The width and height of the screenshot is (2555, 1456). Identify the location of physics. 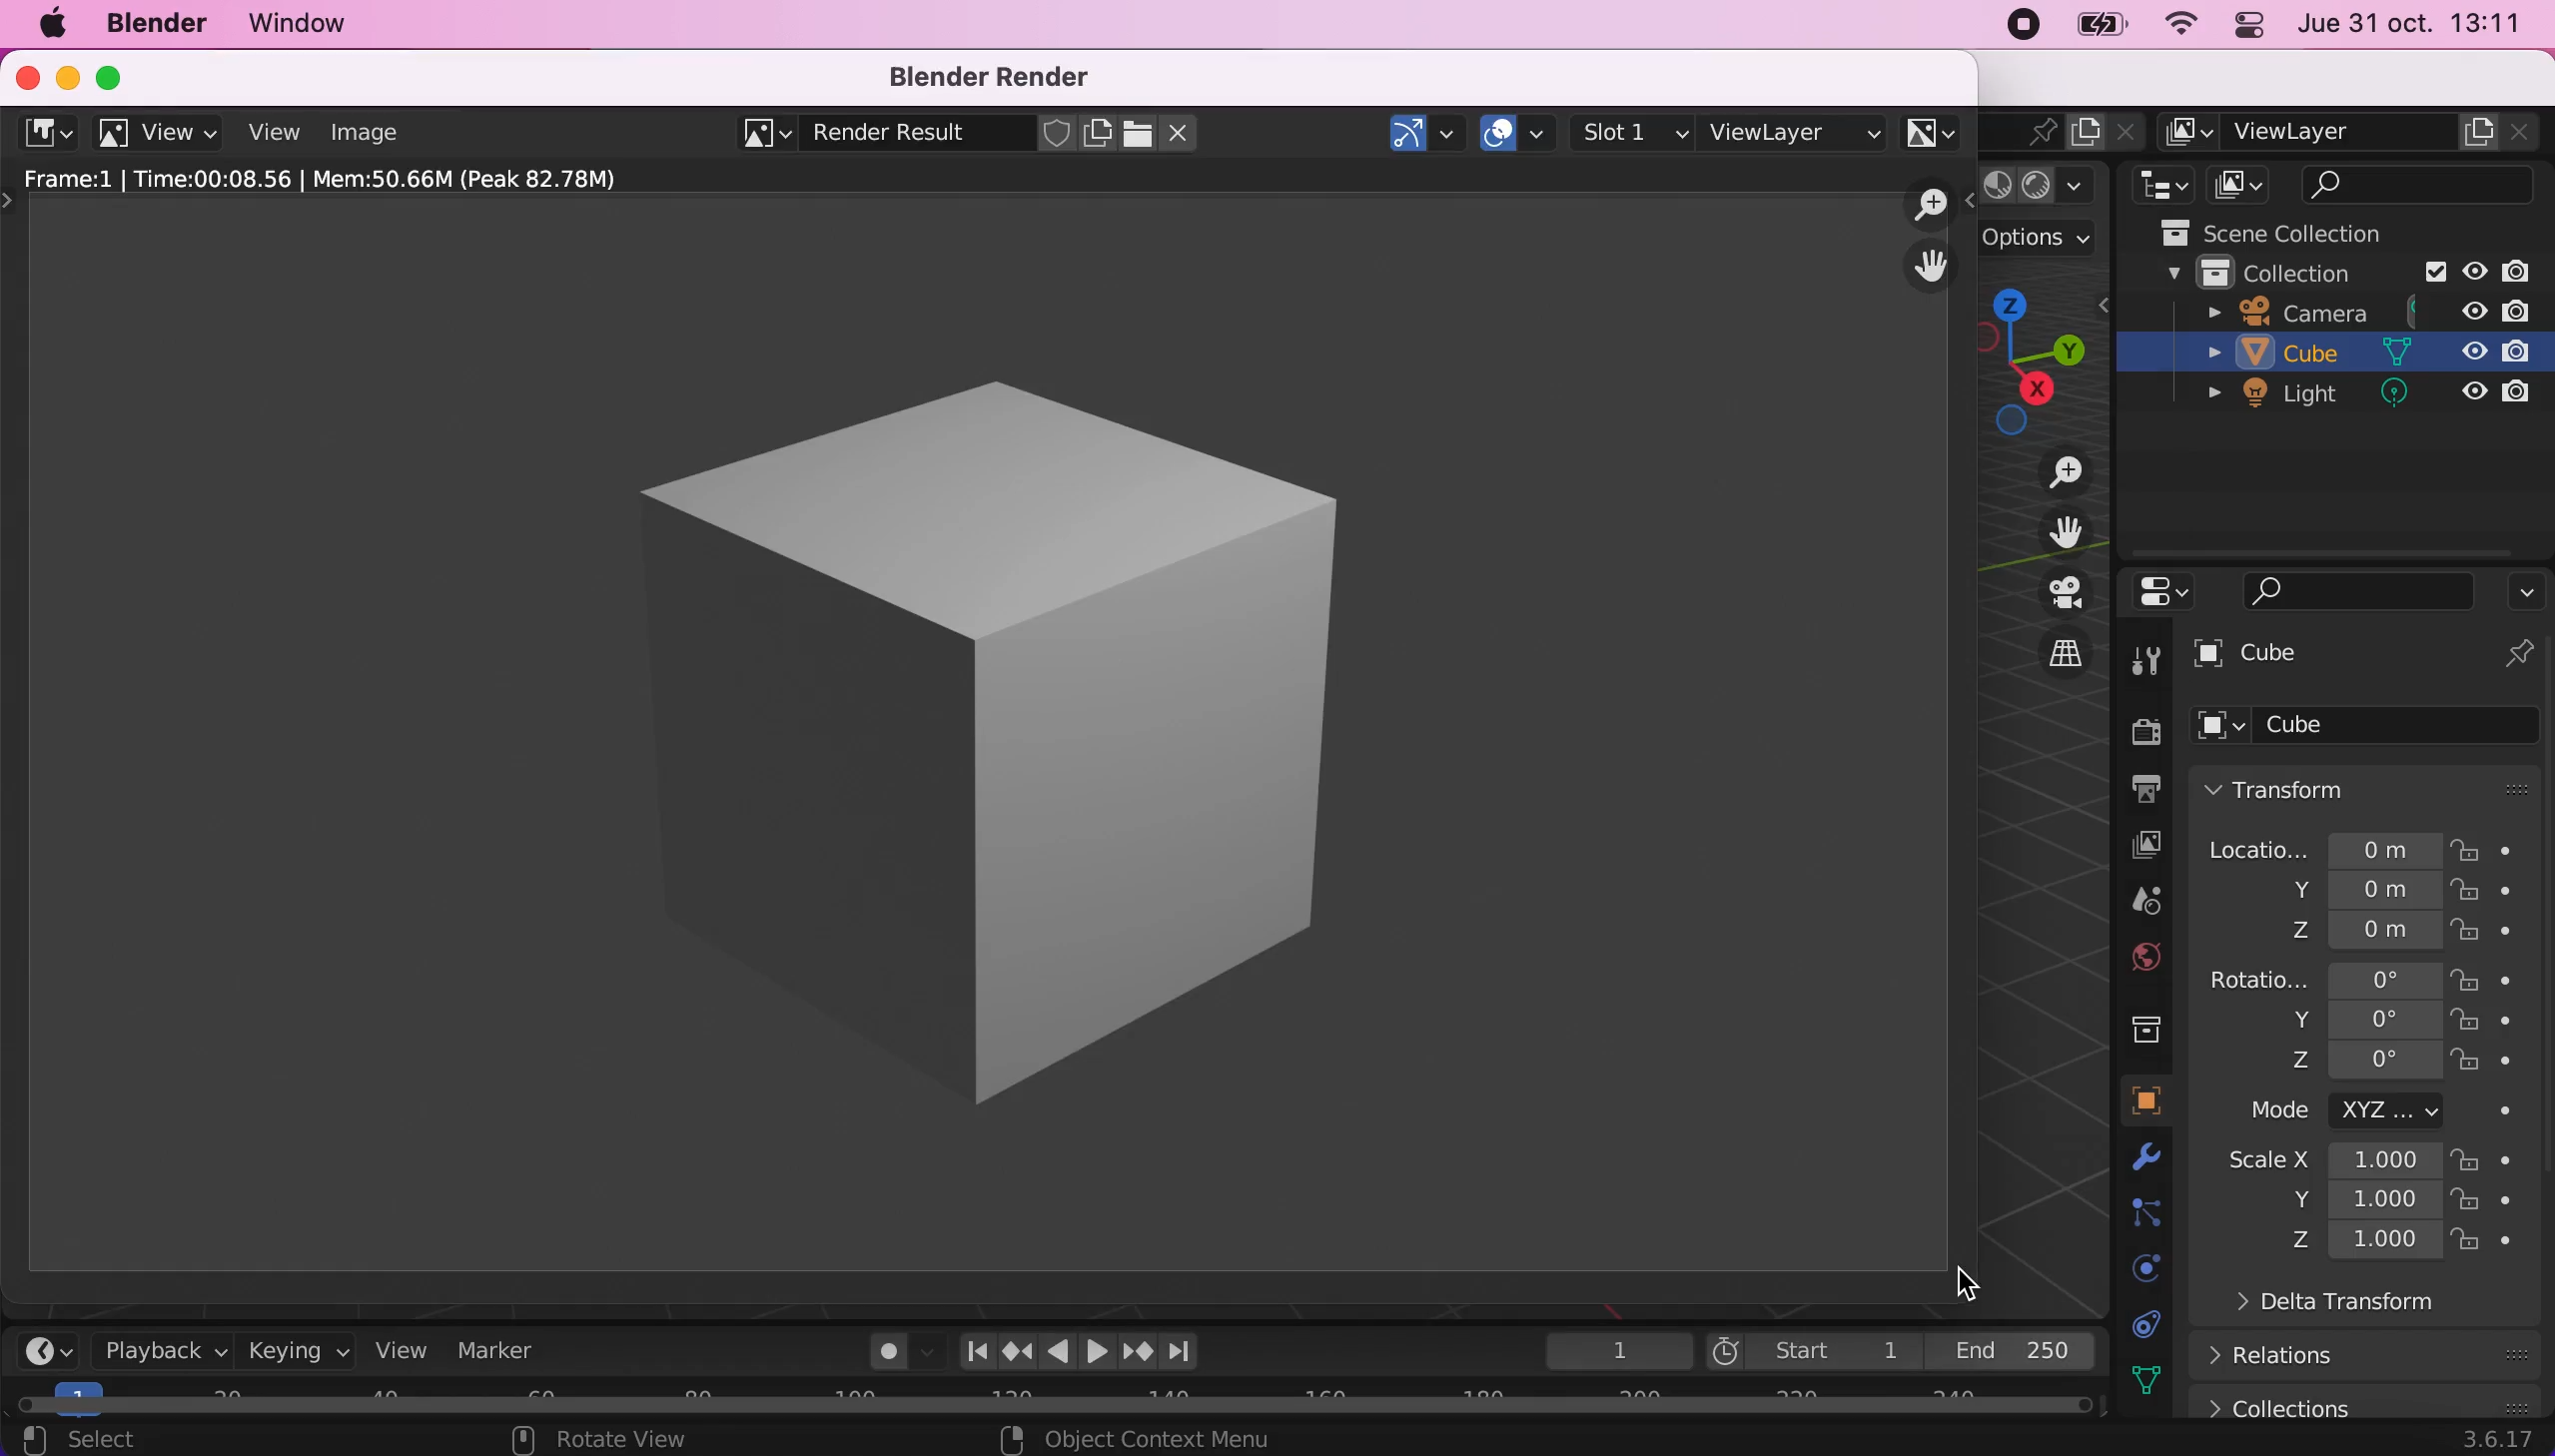
(2137, 1266).